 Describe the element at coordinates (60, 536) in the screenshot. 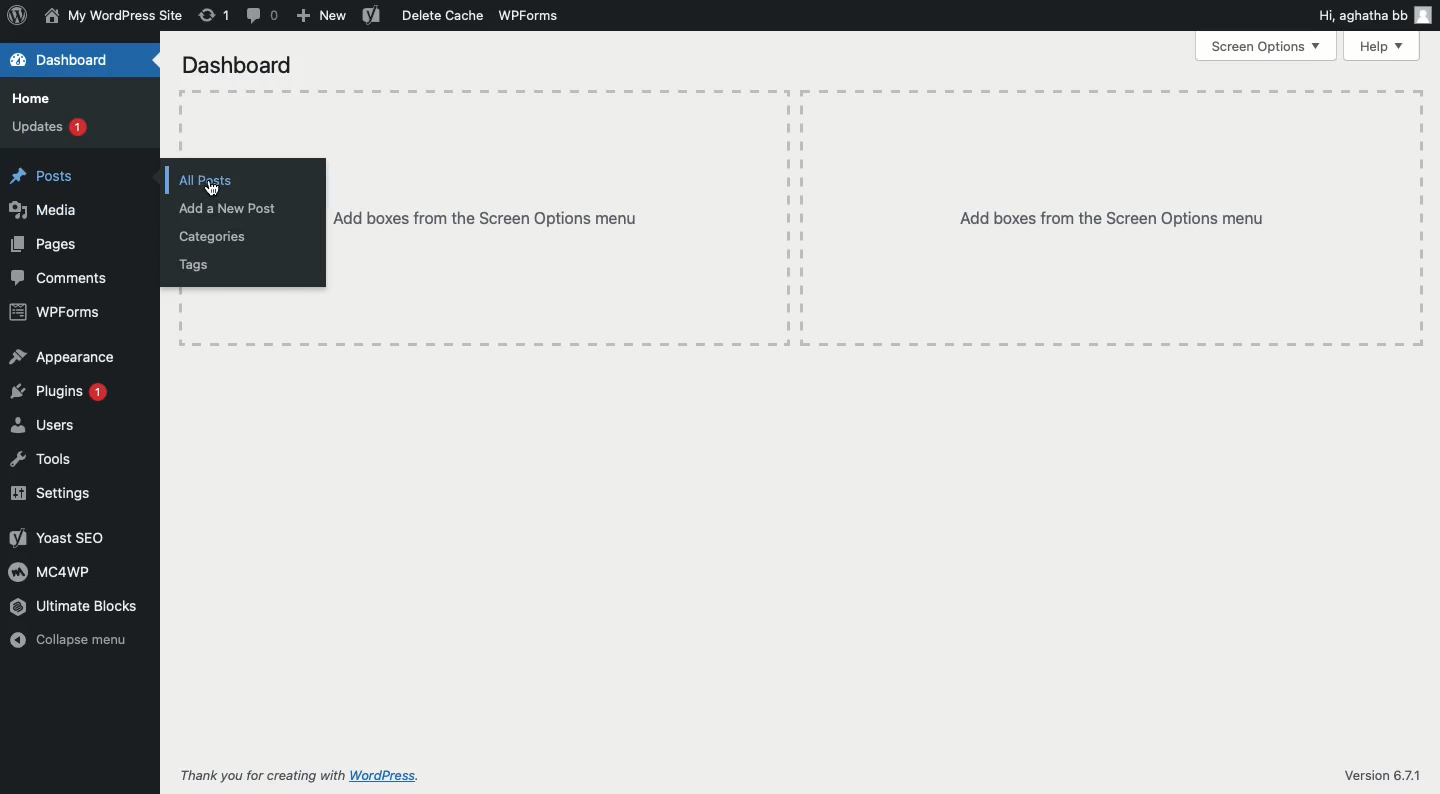

I see `Yoast SEO` at that location.